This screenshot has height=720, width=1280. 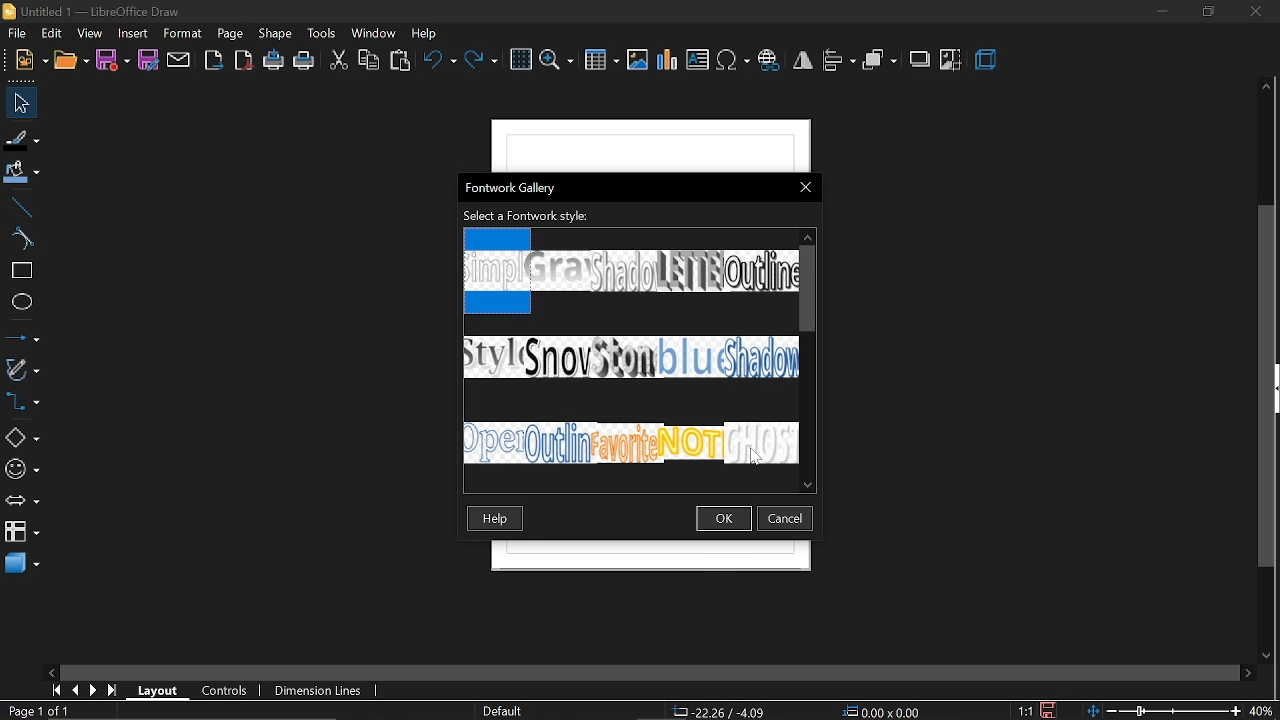 I want to click on insert text, so click(x=699, y=60).